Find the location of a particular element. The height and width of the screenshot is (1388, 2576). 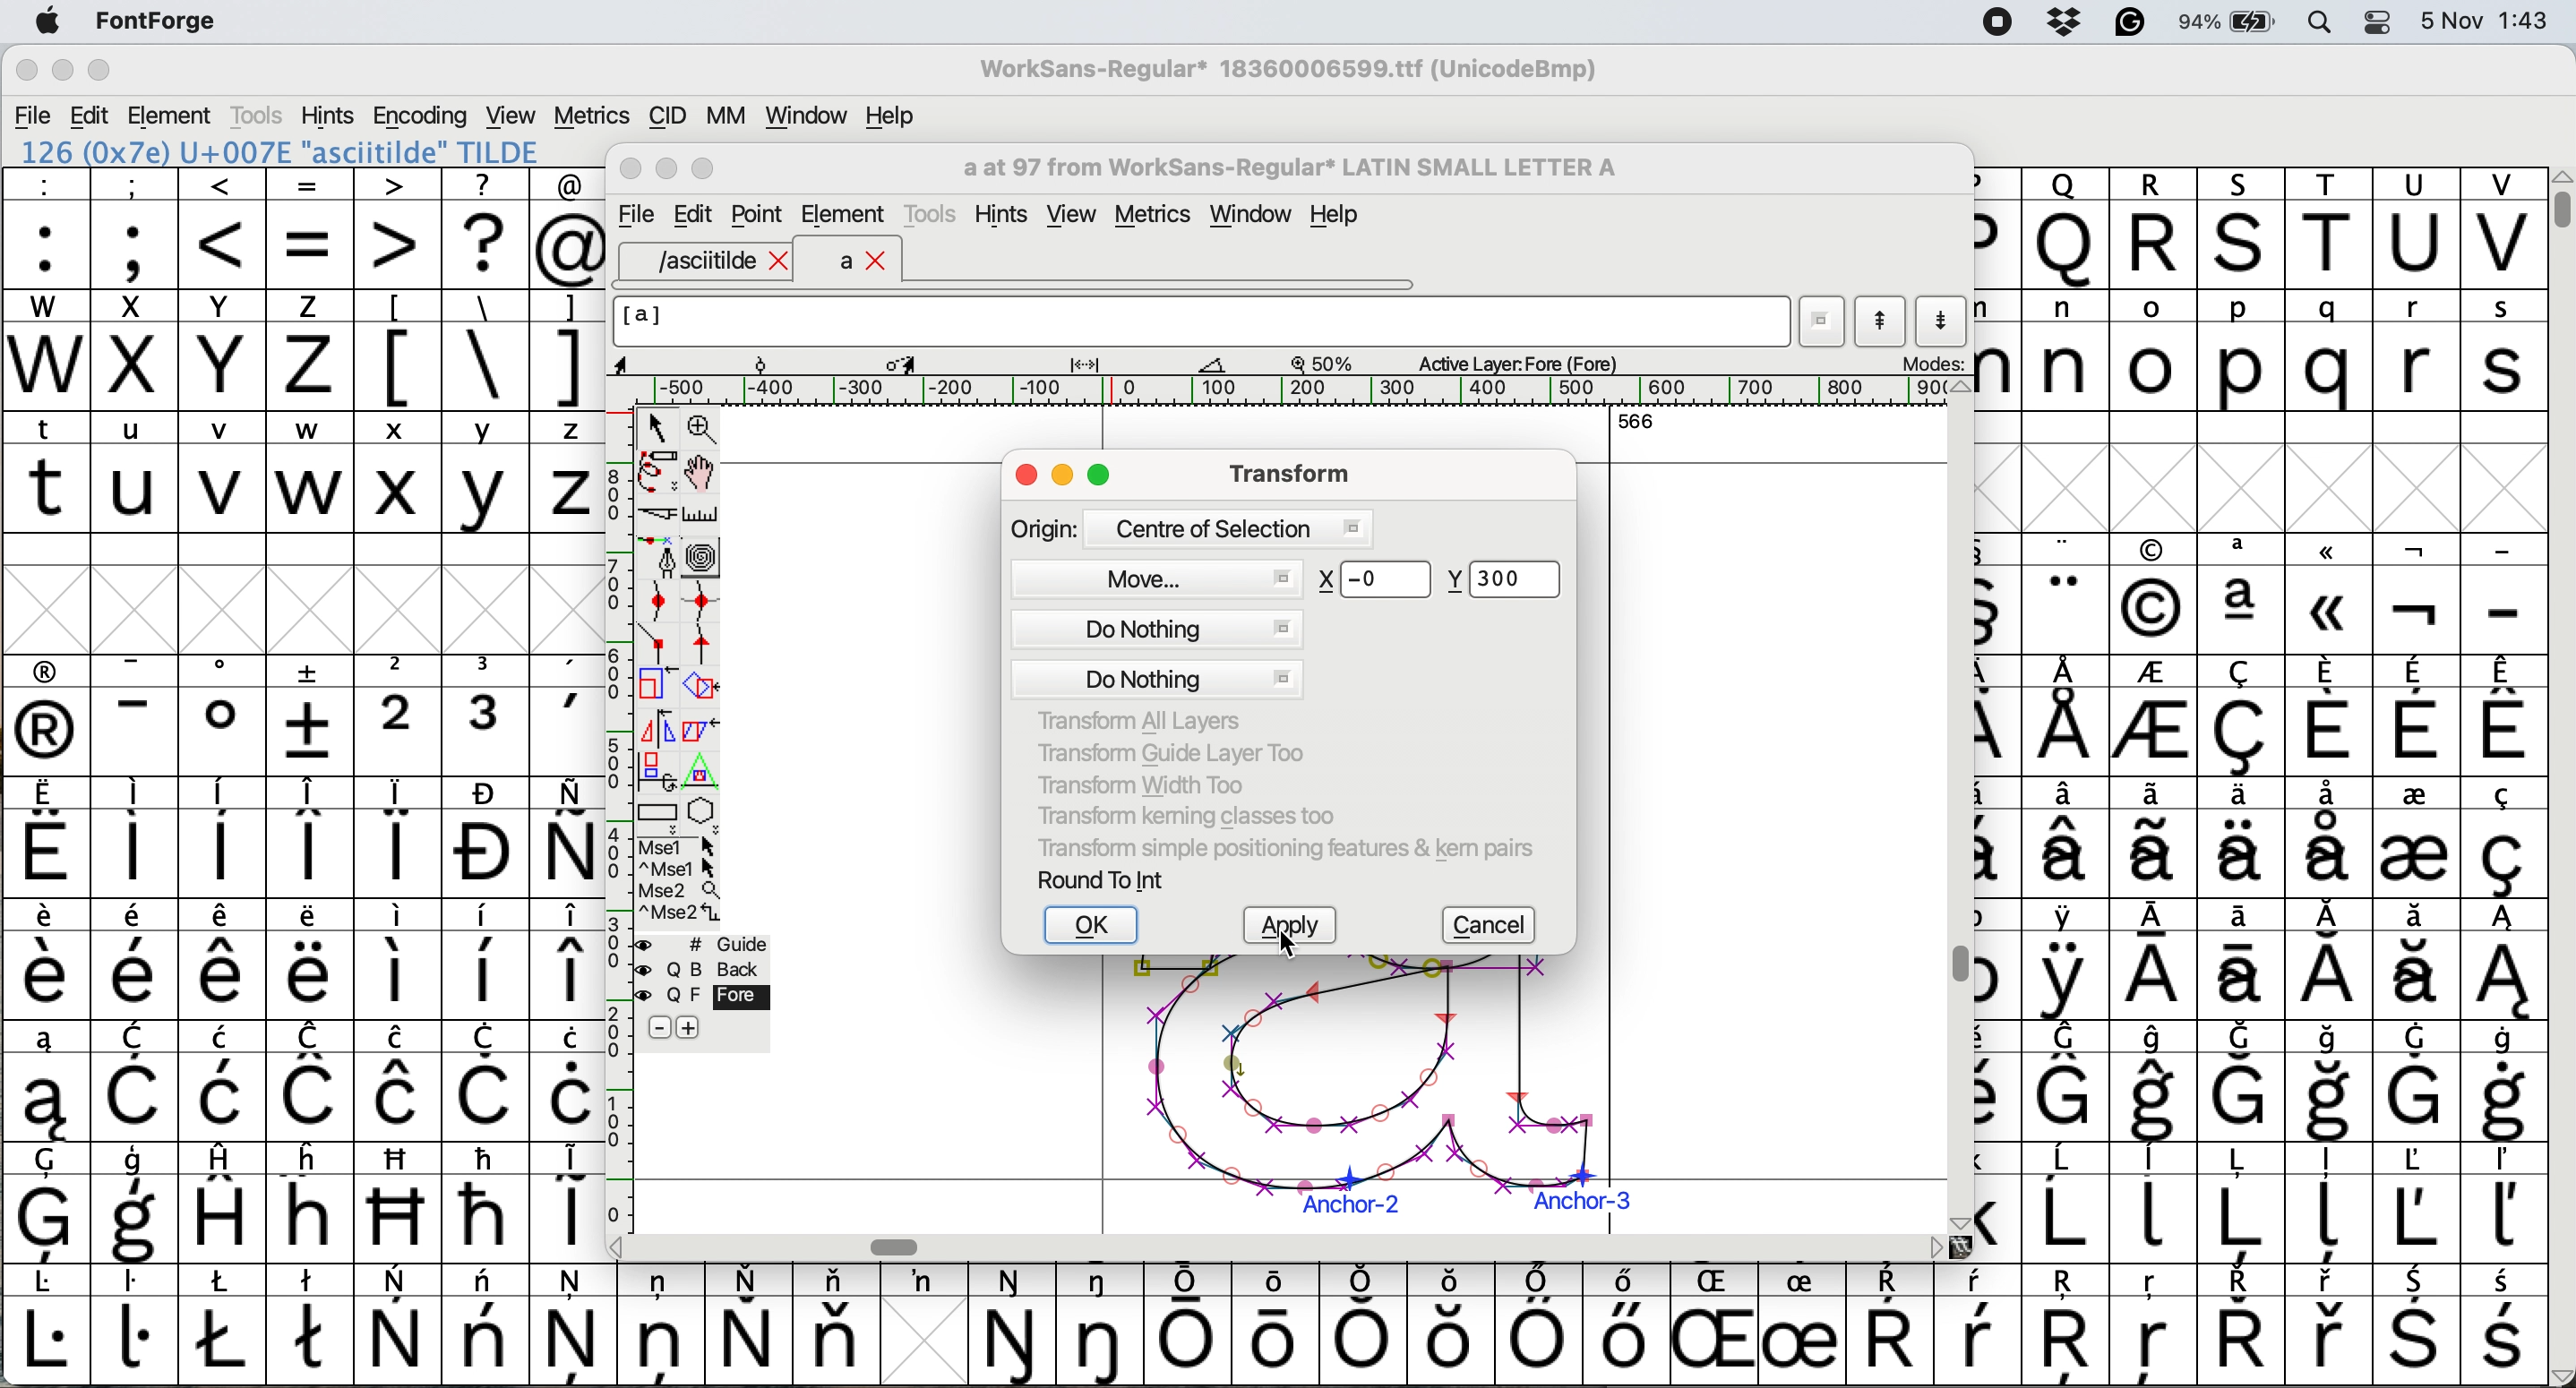

> is located at coordinates (399, 228).